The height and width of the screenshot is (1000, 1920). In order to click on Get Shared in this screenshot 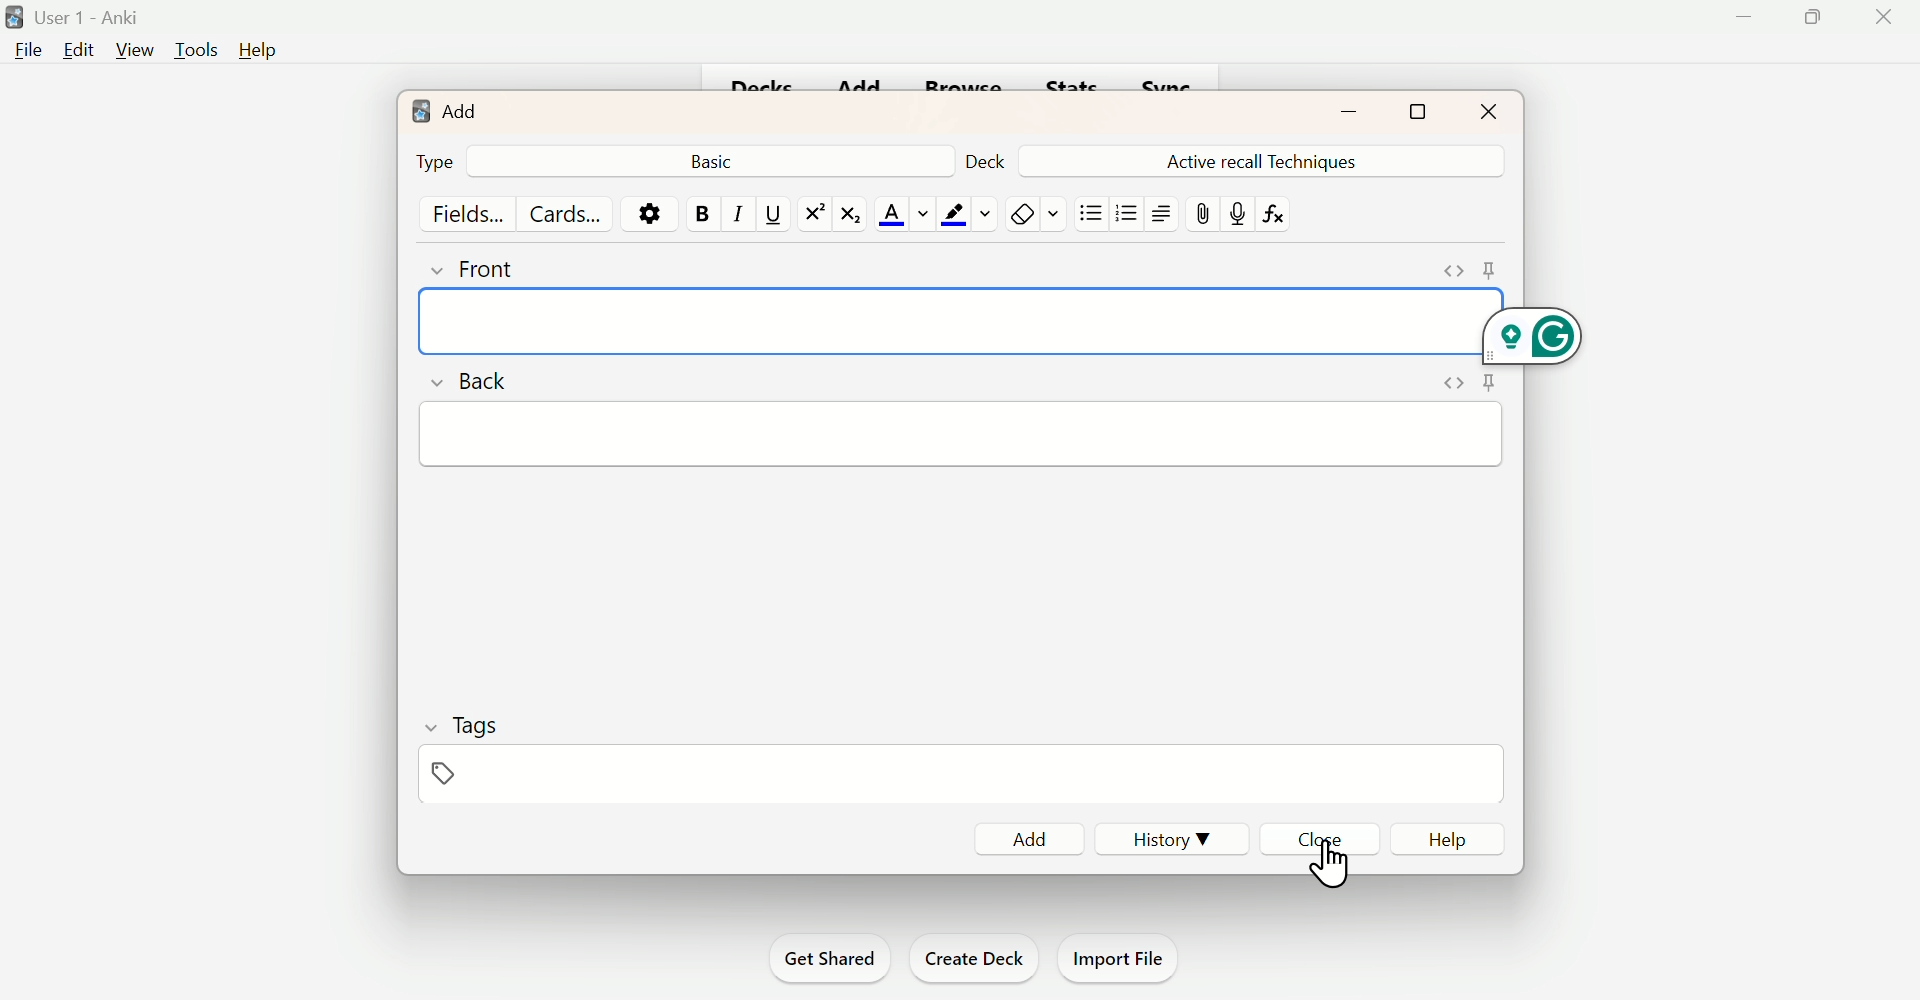, I will do `click(823, 957)`.